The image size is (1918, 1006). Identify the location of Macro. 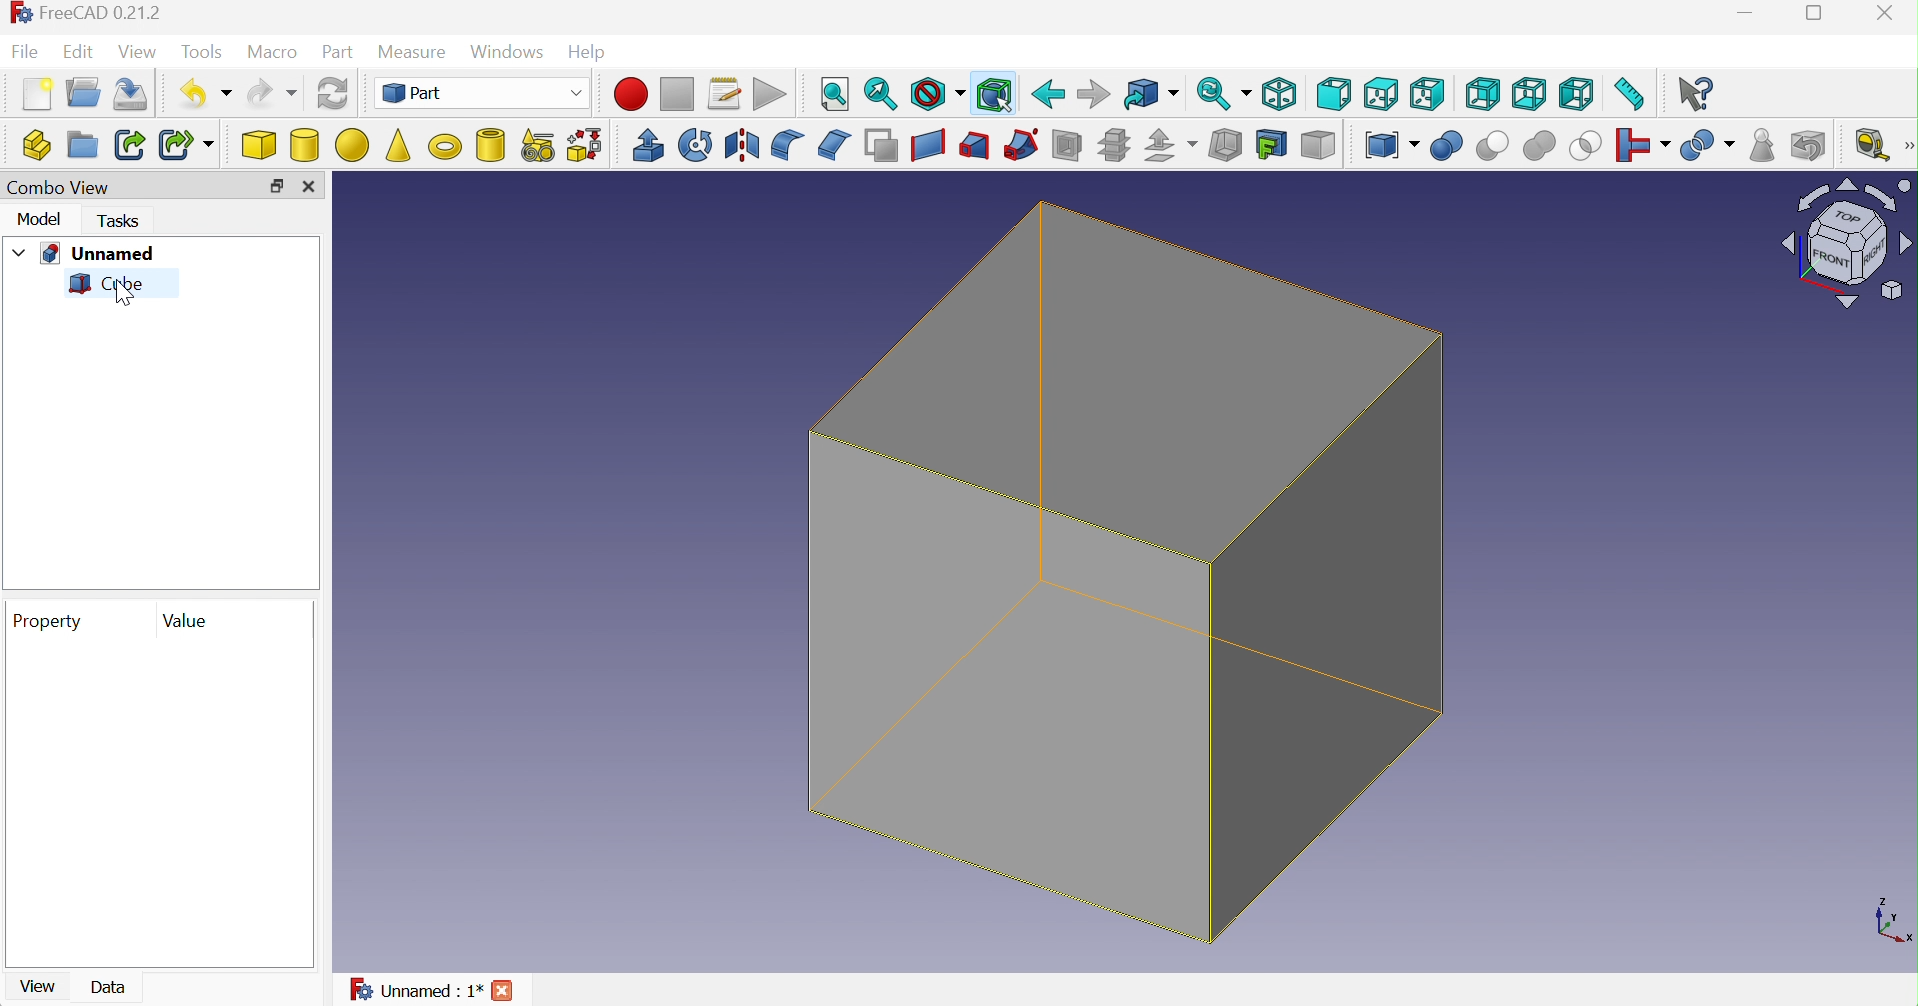
(275, 55).